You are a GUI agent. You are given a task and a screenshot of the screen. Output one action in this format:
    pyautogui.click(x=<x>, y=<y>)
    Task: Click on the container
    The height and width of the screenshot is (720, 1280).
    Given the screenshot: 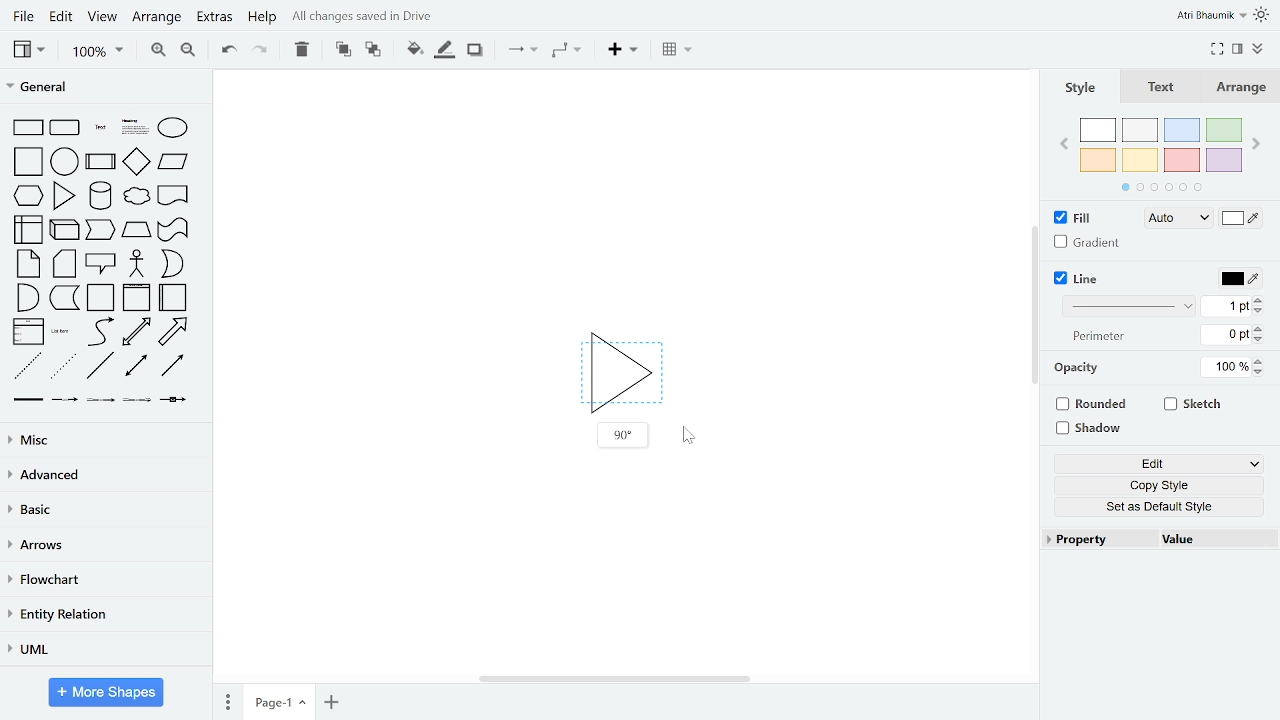 What is the action you would take?
    pyautogui.click(x=100, y=298)
    